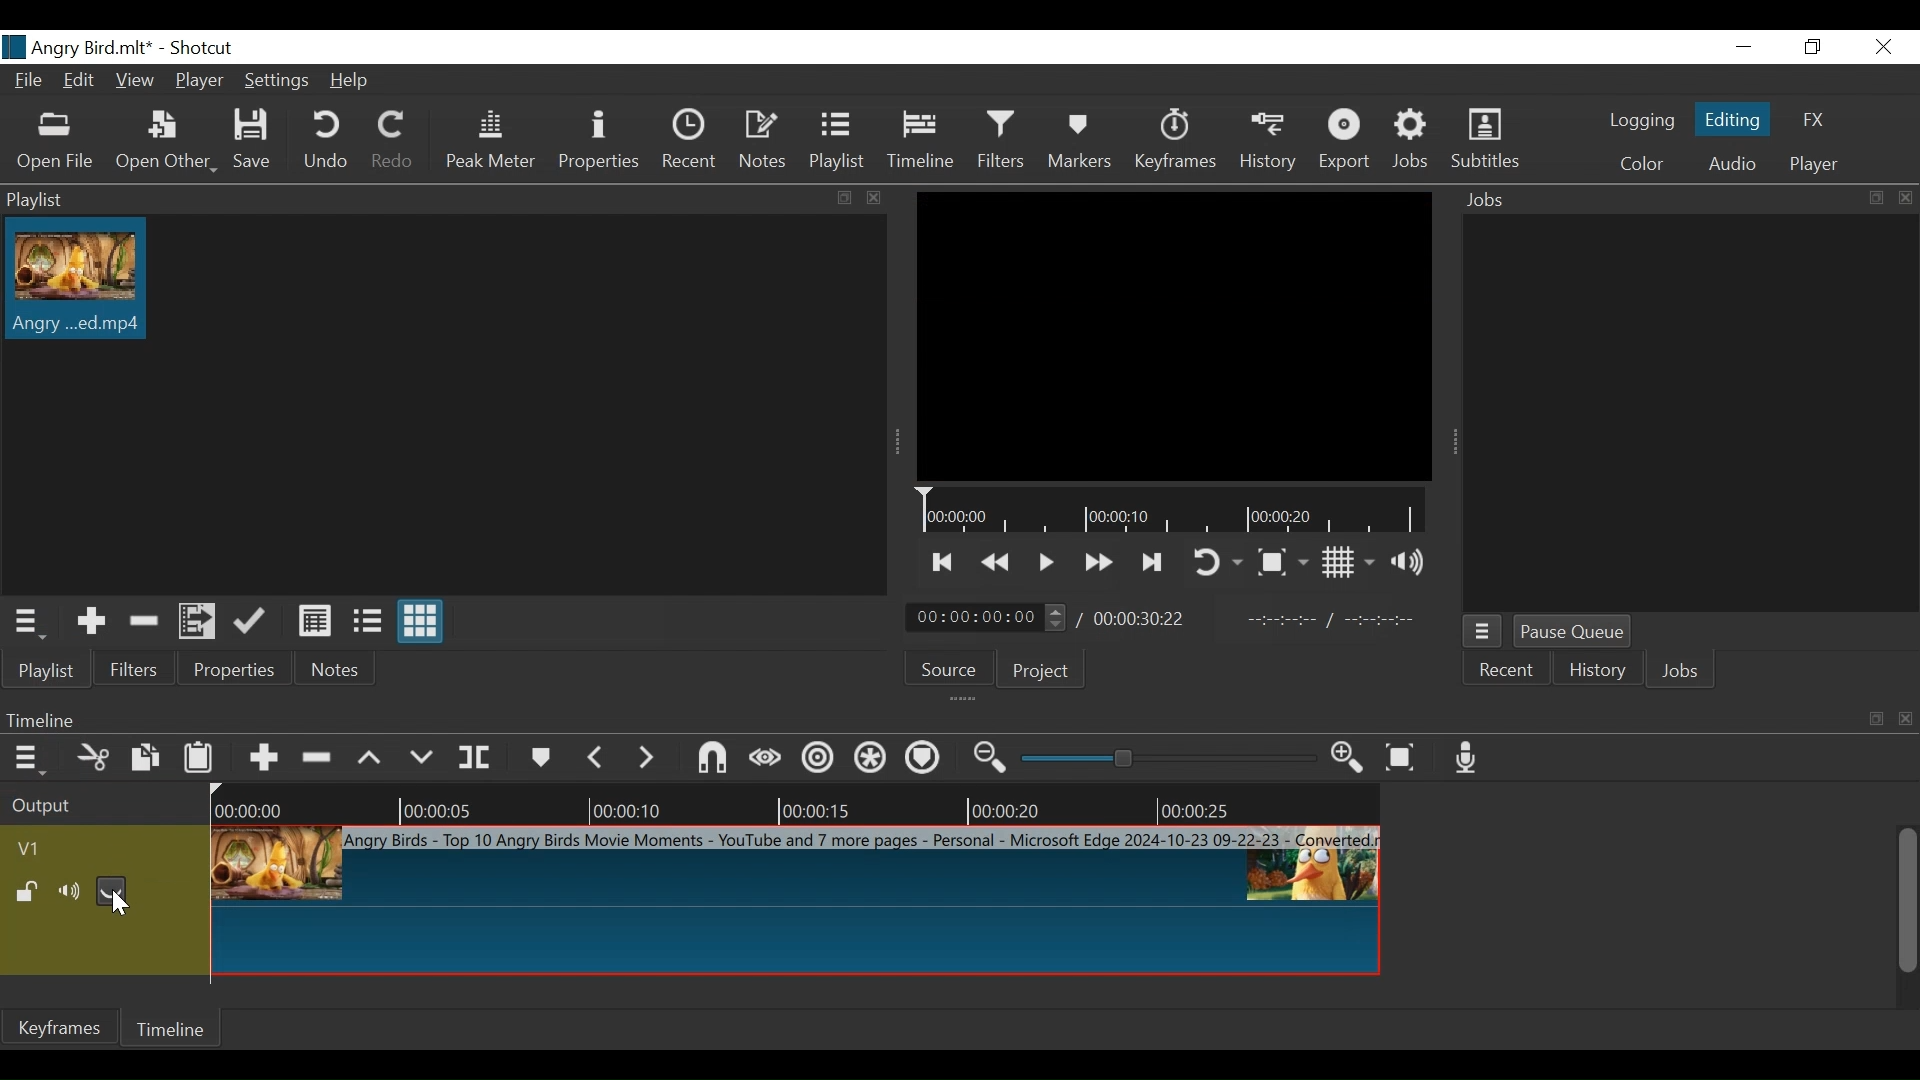 This screenshot has width=1920, height=1080. What do you see at coordinates (947, 669) in the screenshot?
I see `Source` at bounding box center [947, 669].